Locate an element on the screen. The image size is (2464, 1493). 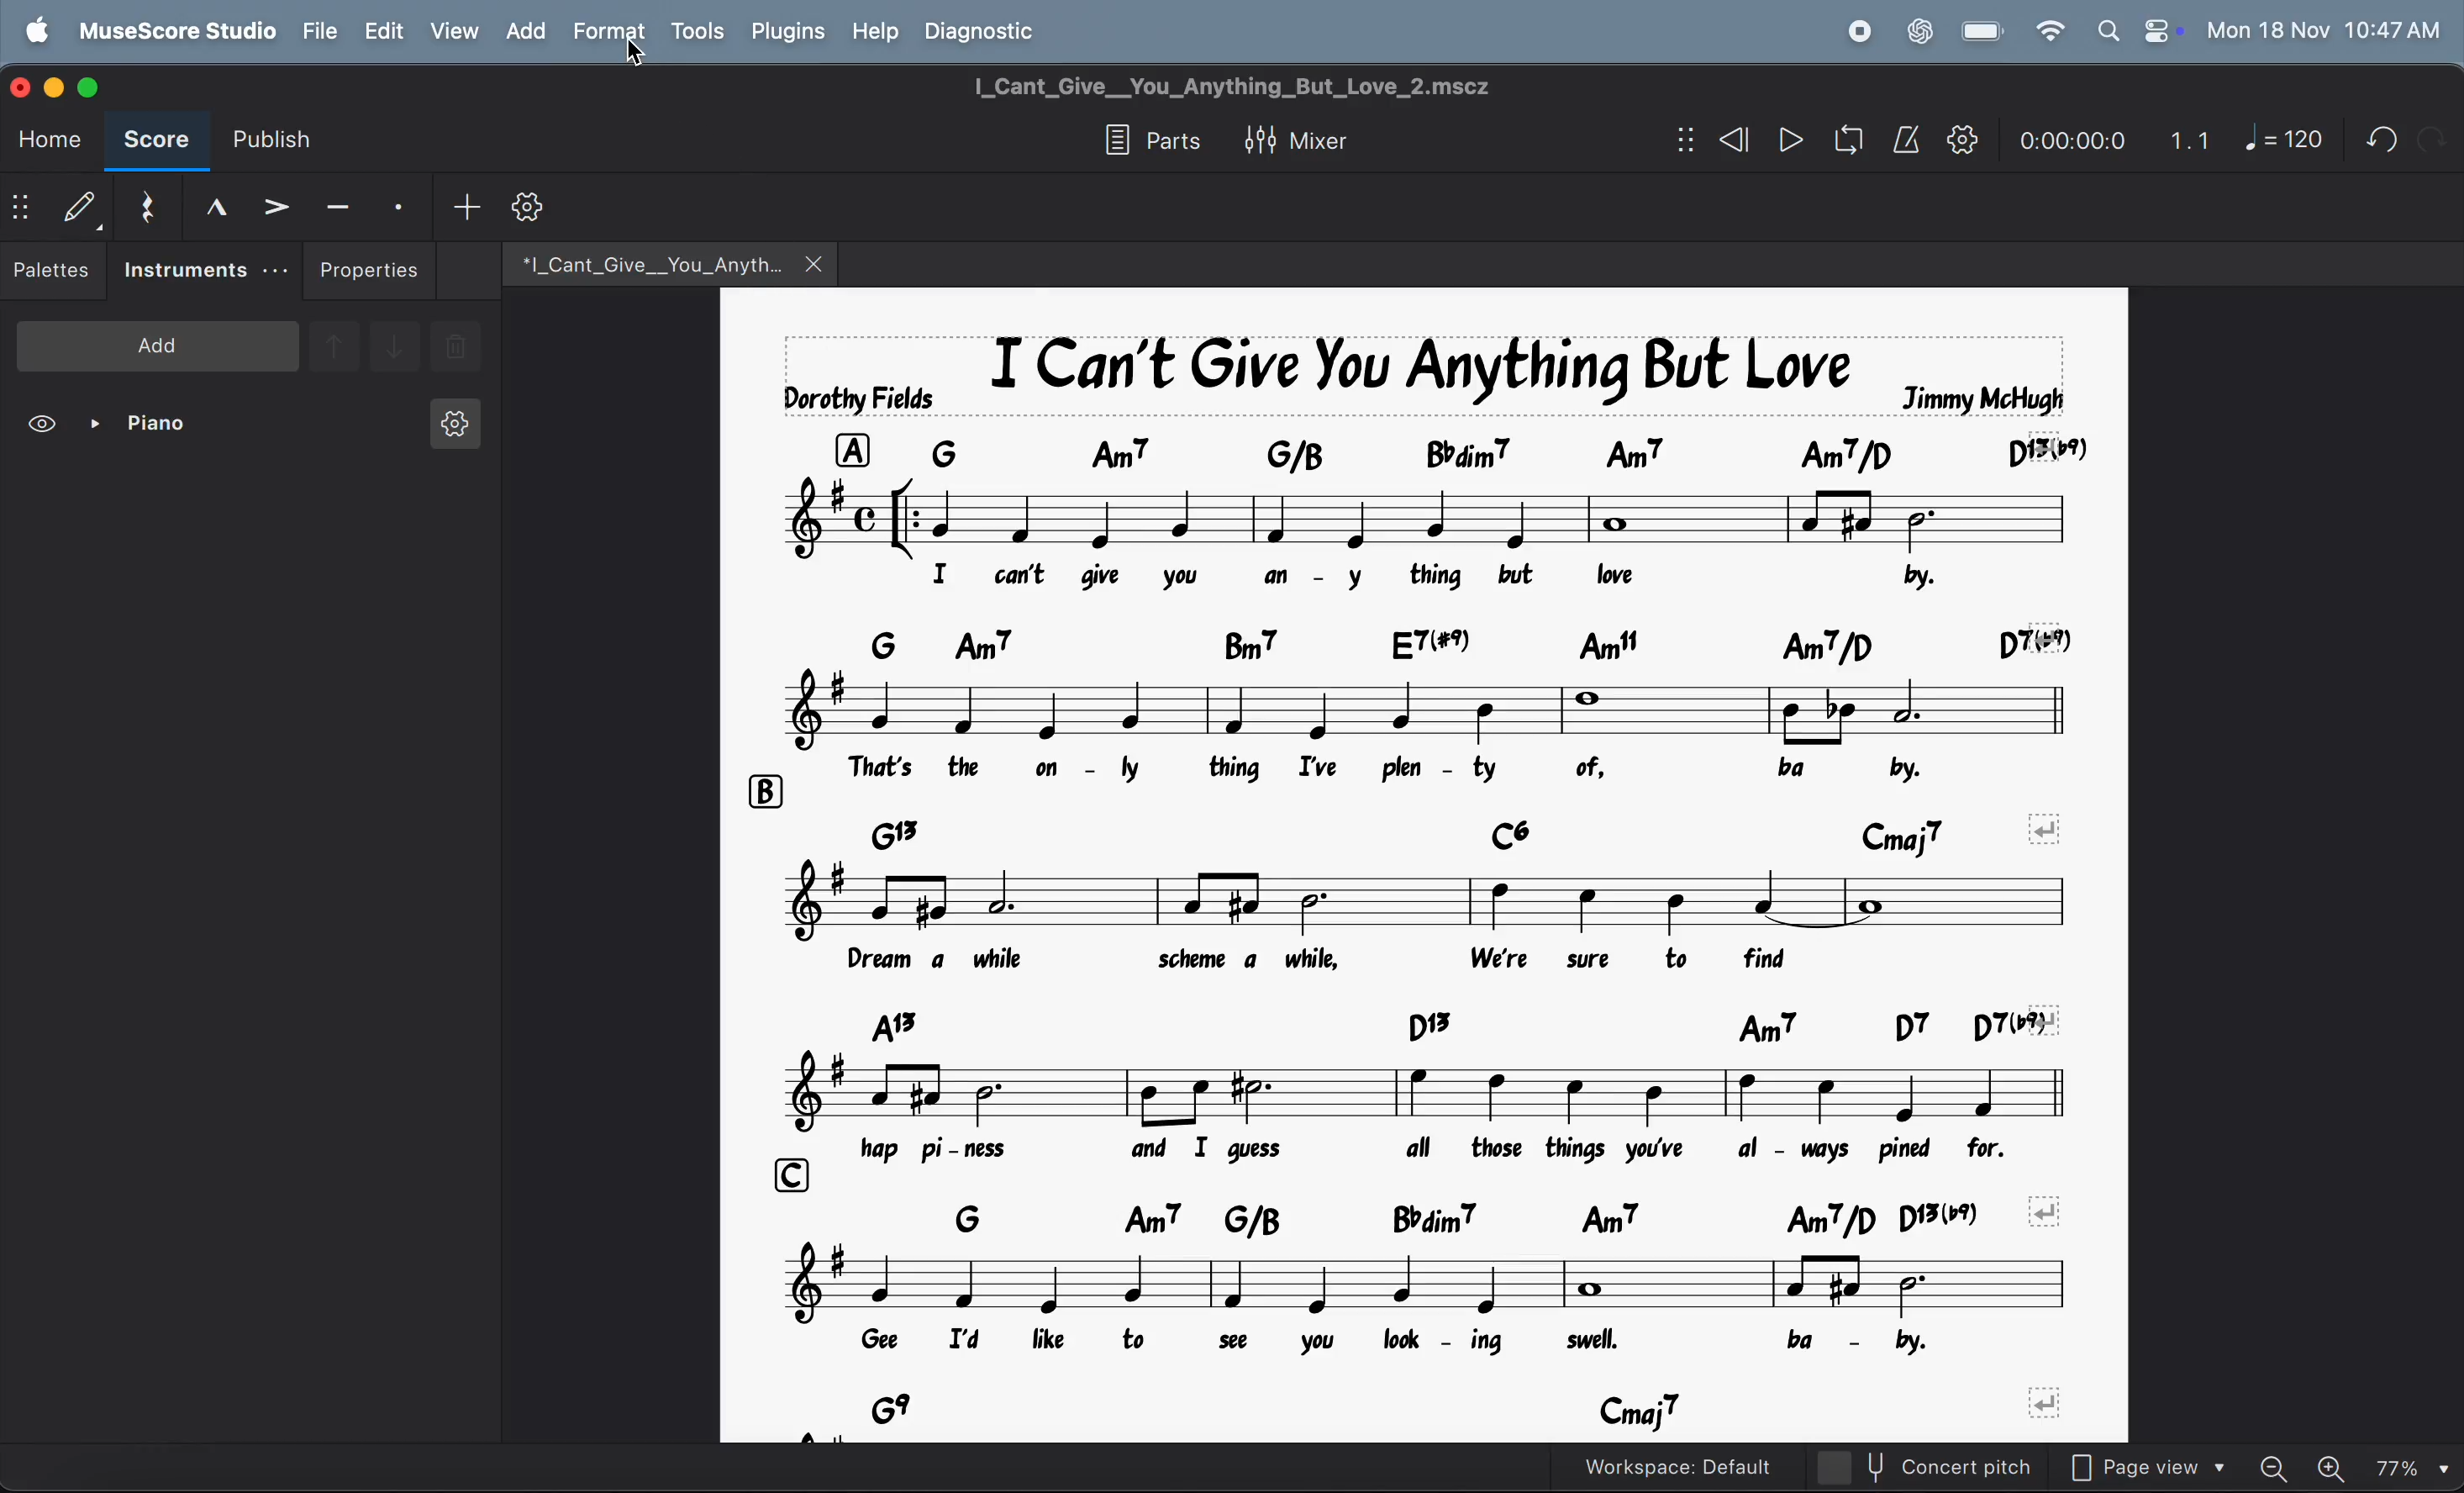
palettes is located at coordinates (54, 274).